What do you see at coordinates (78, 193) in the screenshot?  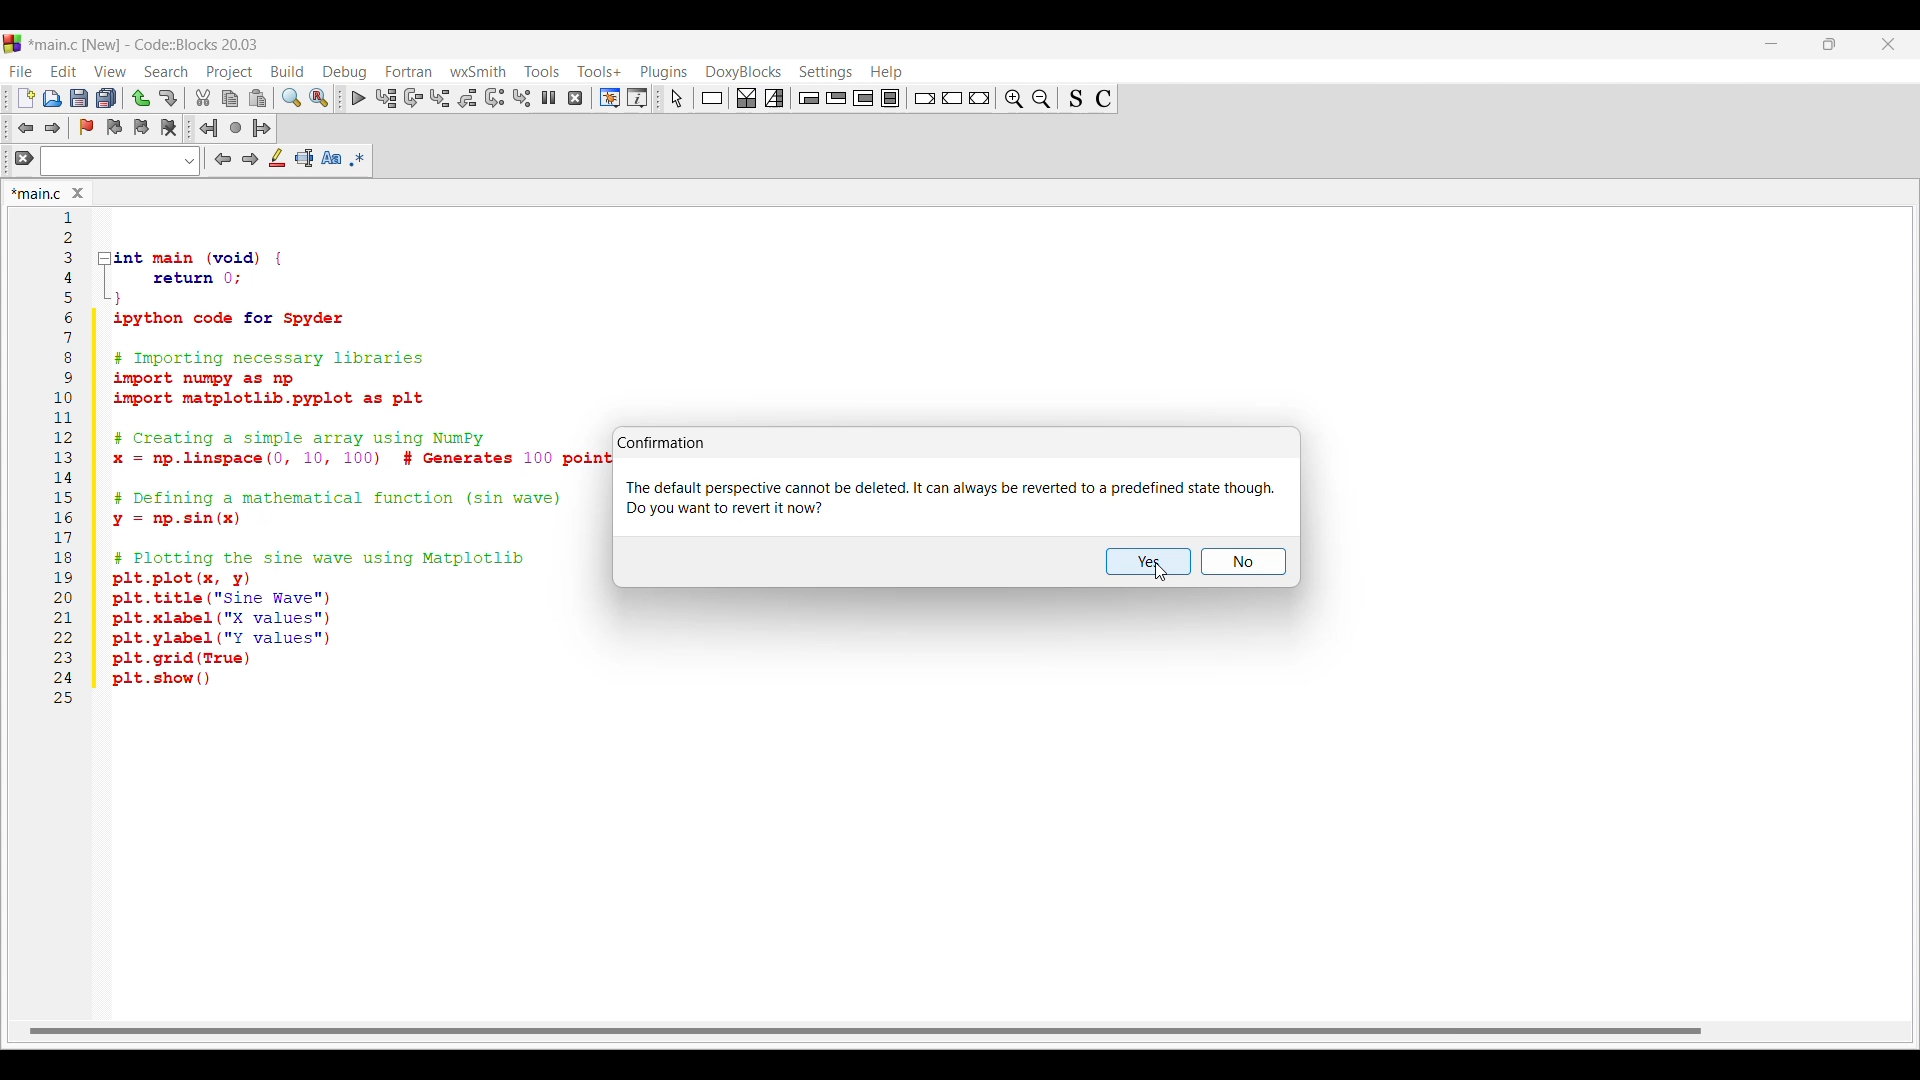 I see `Close` at bounding box center [78, 193].